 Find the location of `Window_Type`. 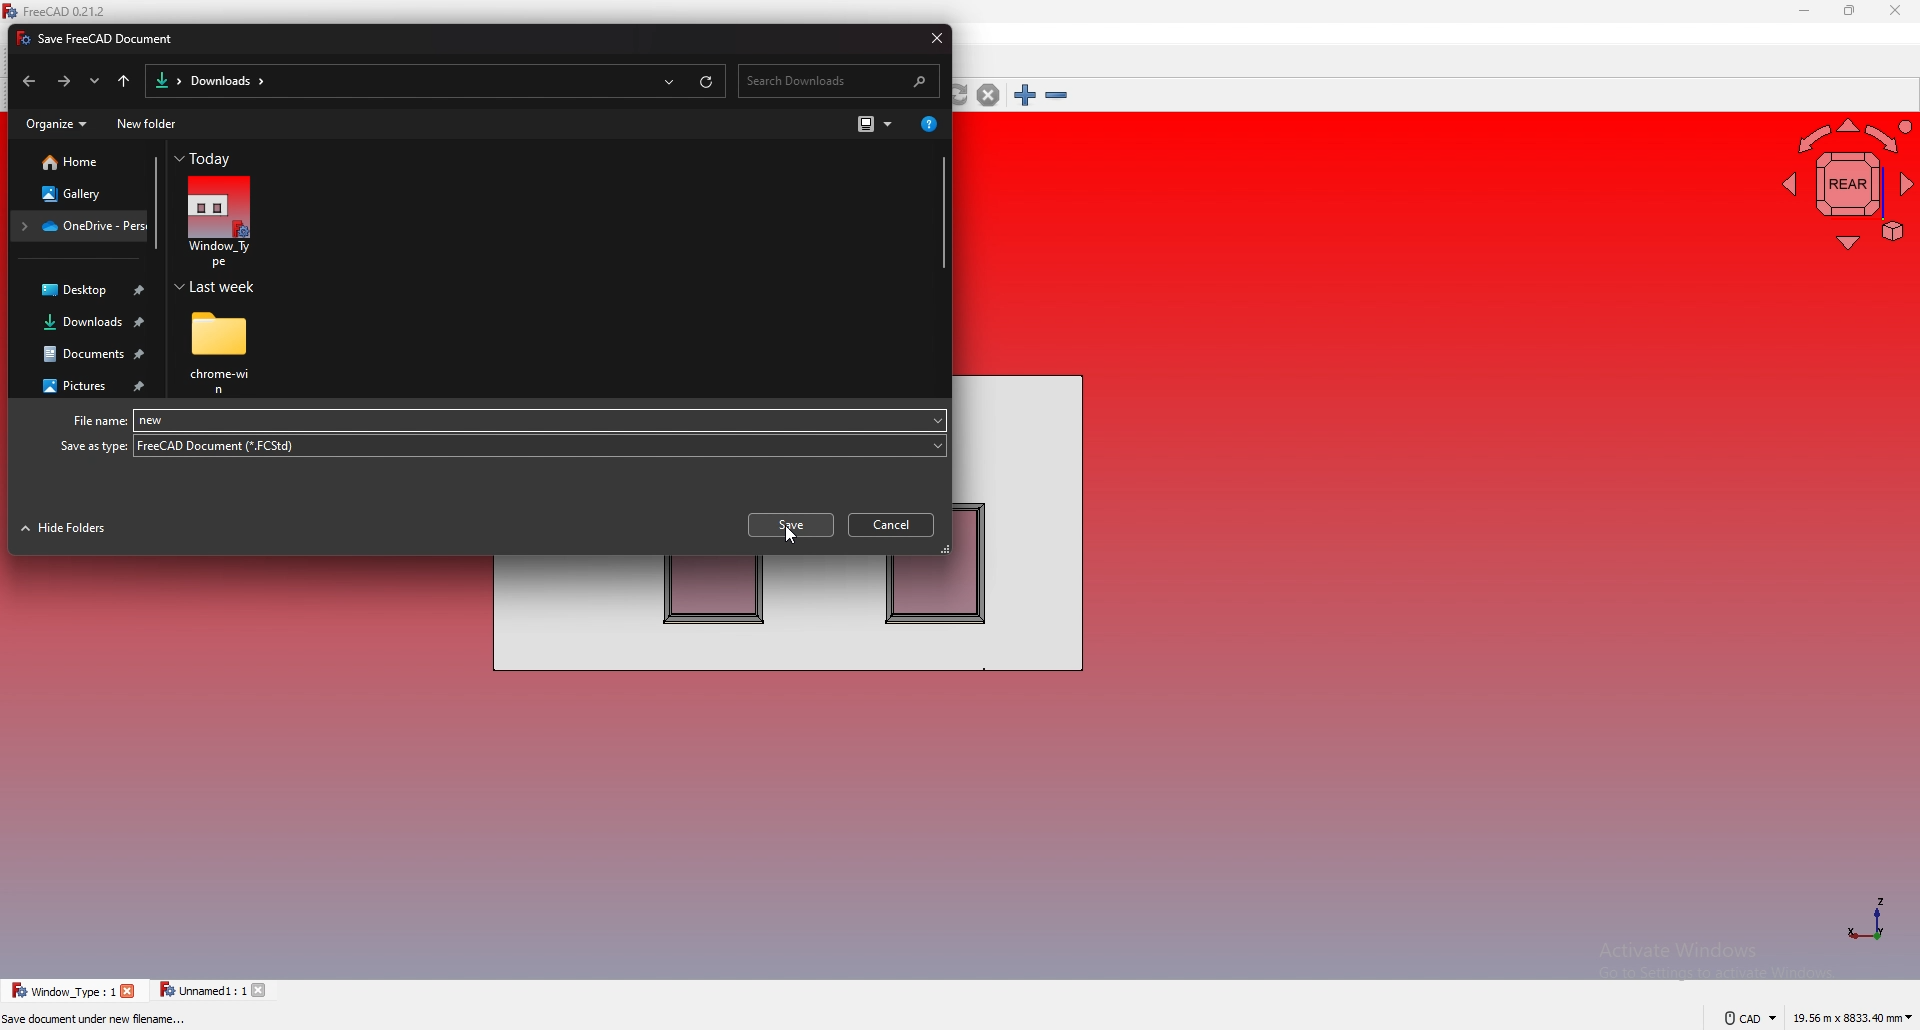

Window_Type is located at coordinates (219, 223).